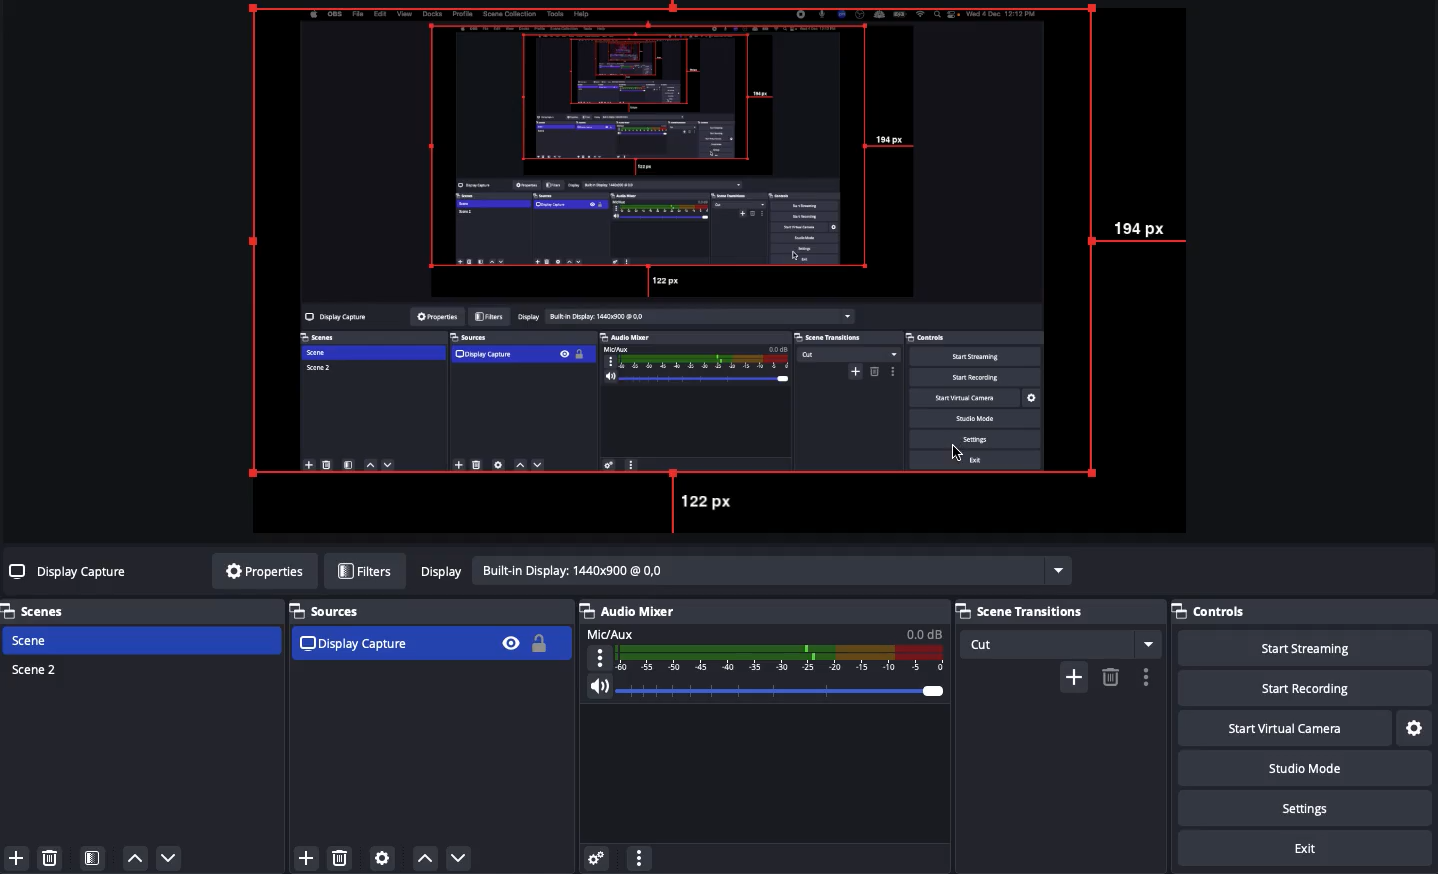  What do you see at coordinates (306, 856) in the screenshot?
I see `Add` at bounding box center [306, 856].